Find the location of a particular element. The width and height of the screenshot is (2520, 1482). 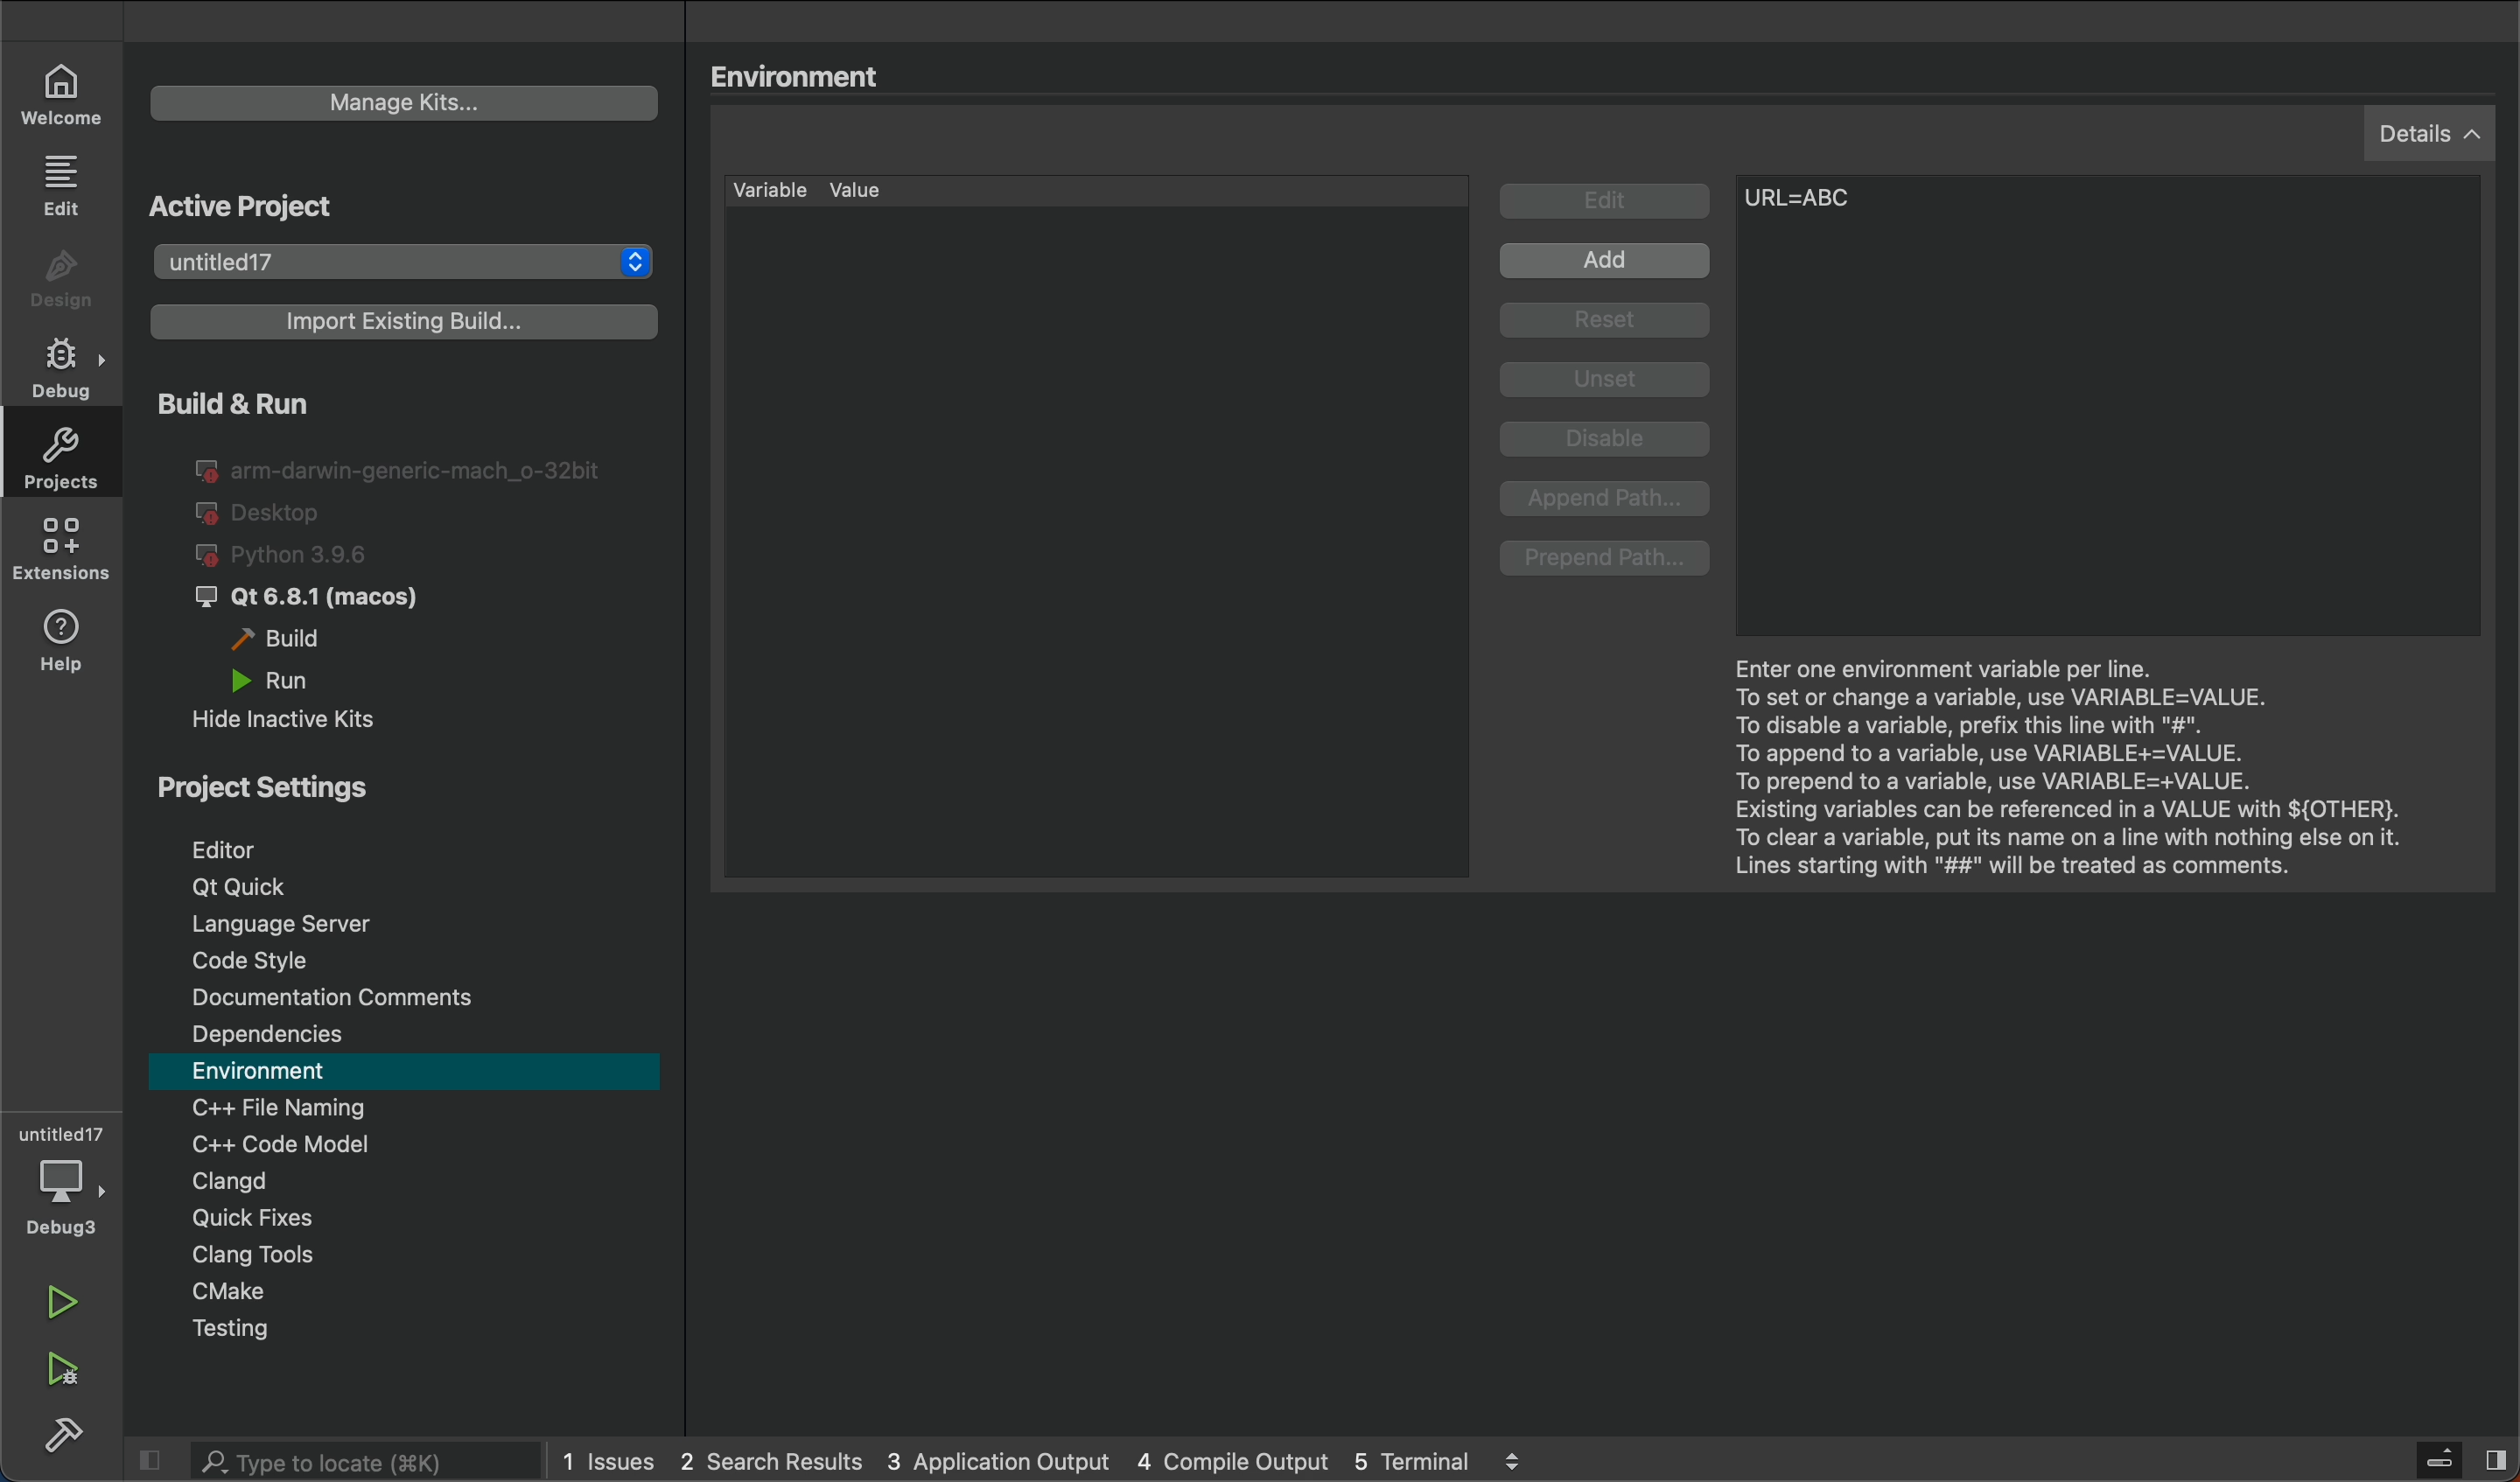

Project Settings is located at coordinates (393, 782).